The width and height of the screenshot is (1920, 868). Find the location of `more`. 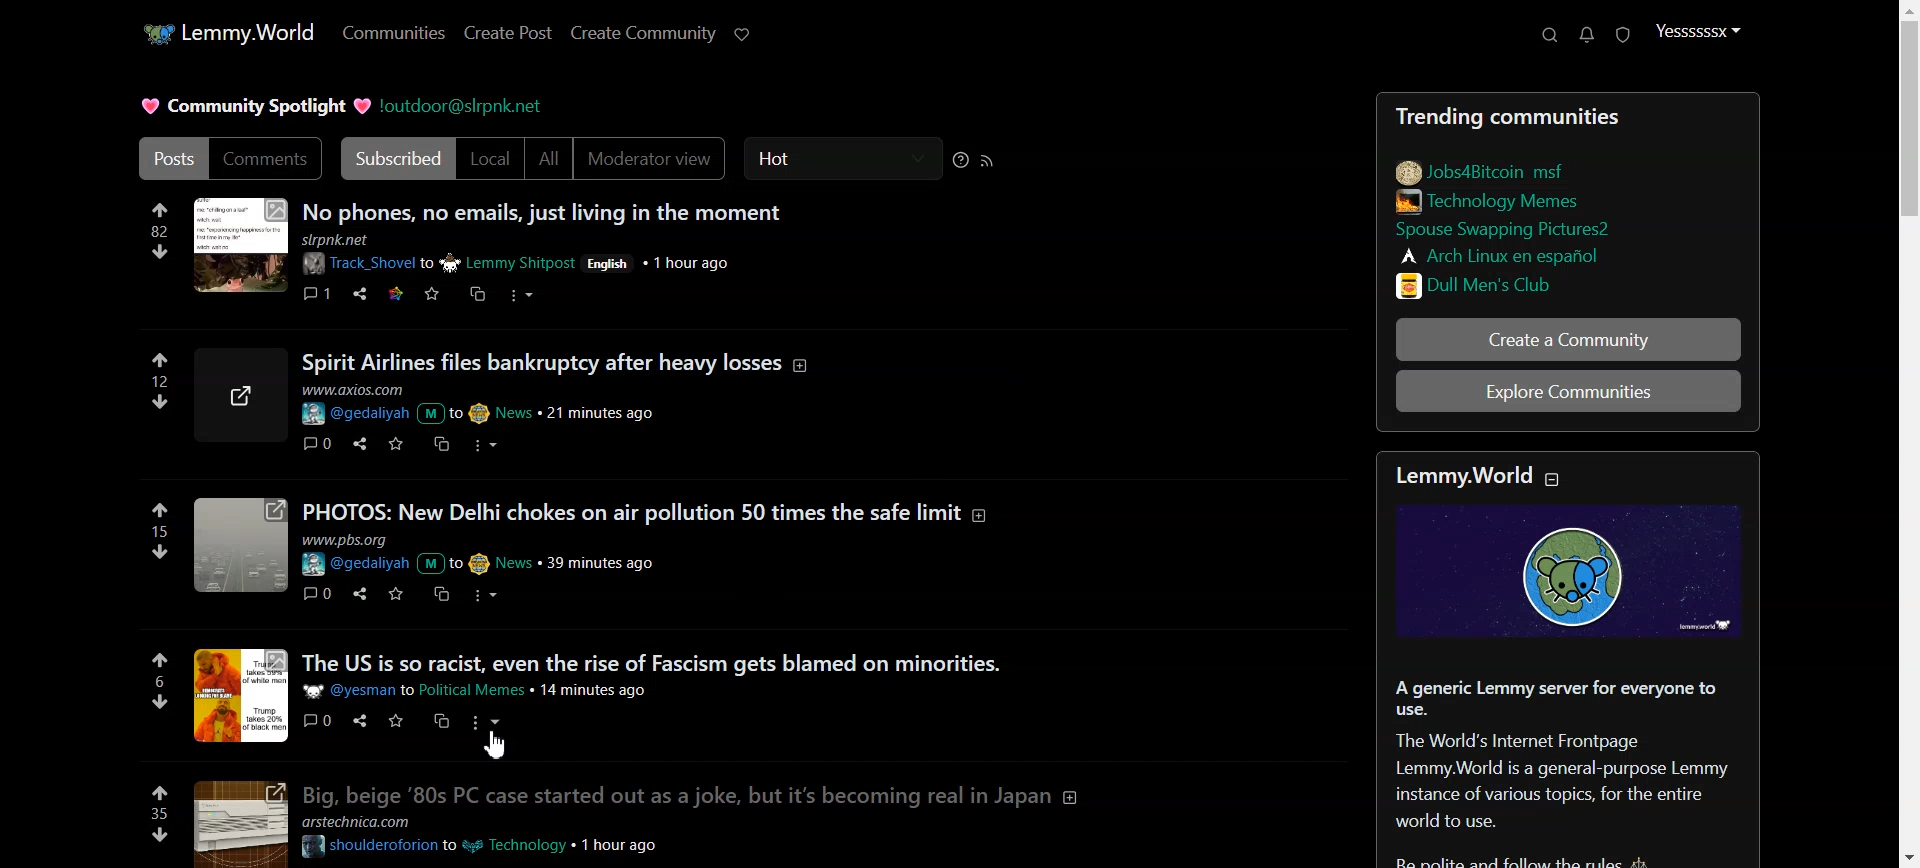

more is located at coordinates (491, 595).